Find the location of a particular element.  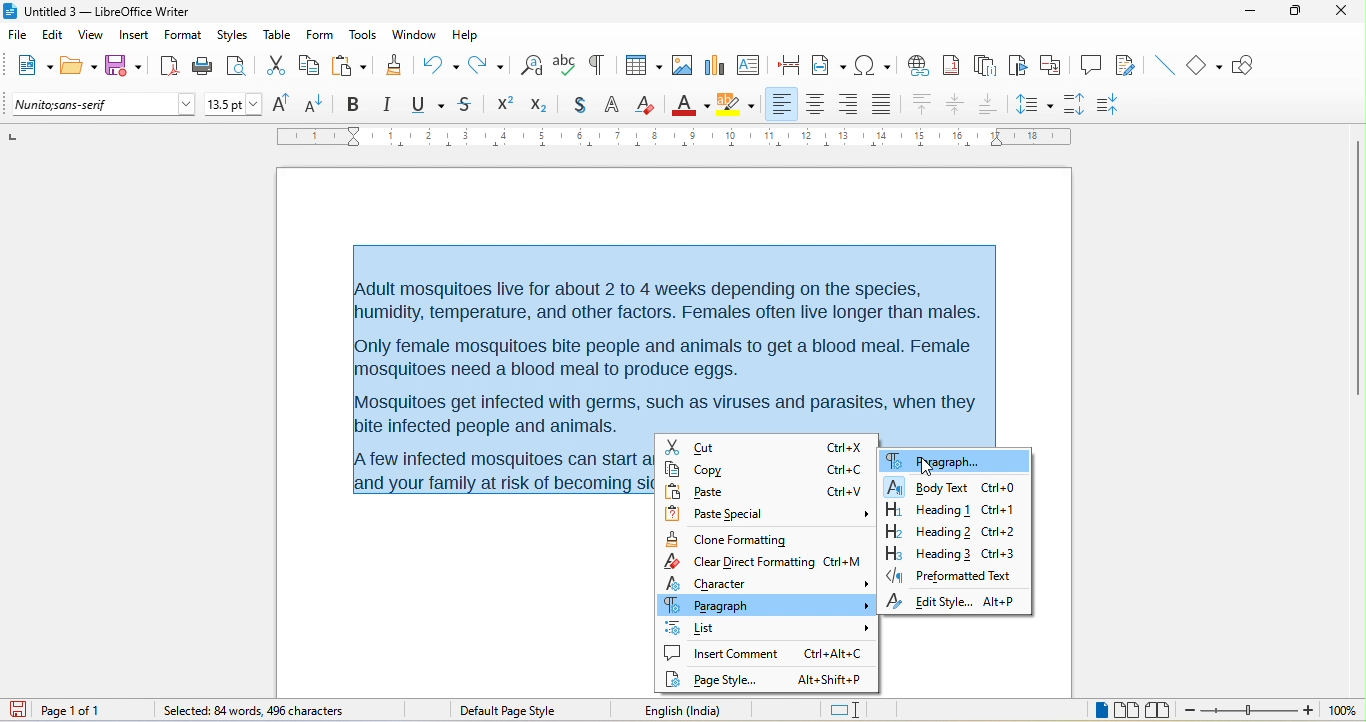

chart is located at coordinates (713, 64).